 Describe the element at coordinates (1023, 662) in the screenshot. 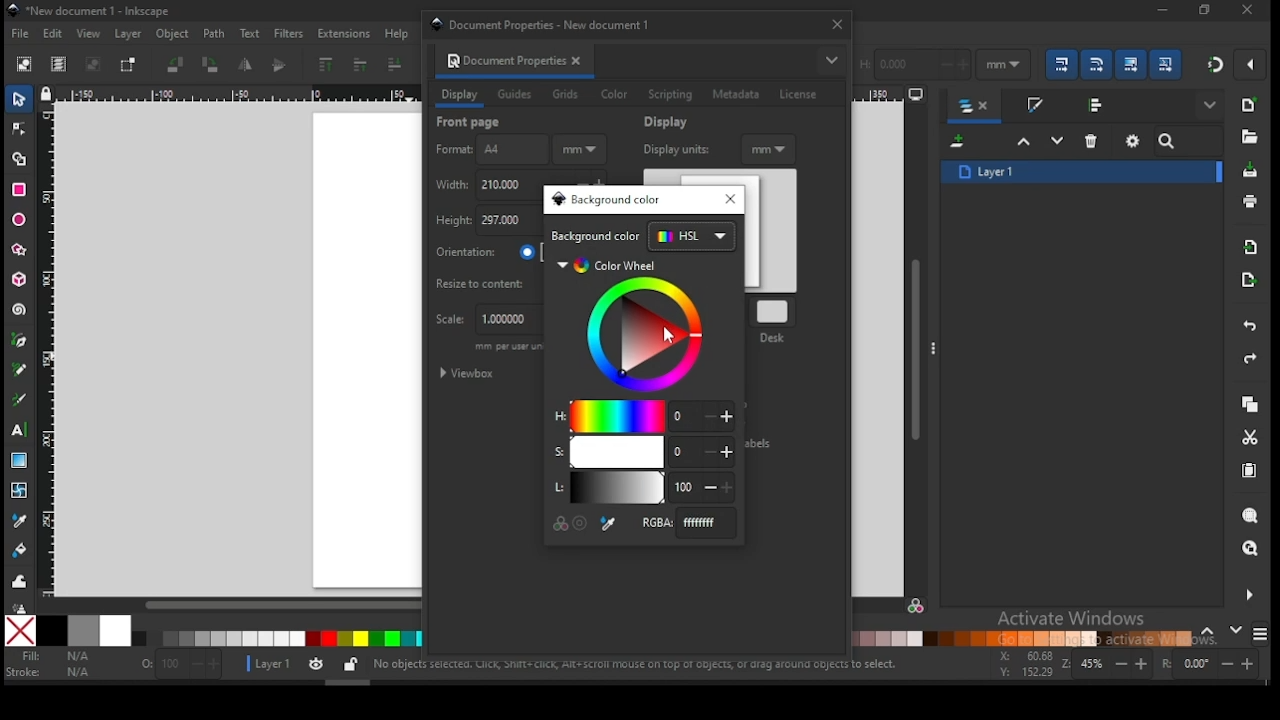

I see `cursor coordinates` at that location.